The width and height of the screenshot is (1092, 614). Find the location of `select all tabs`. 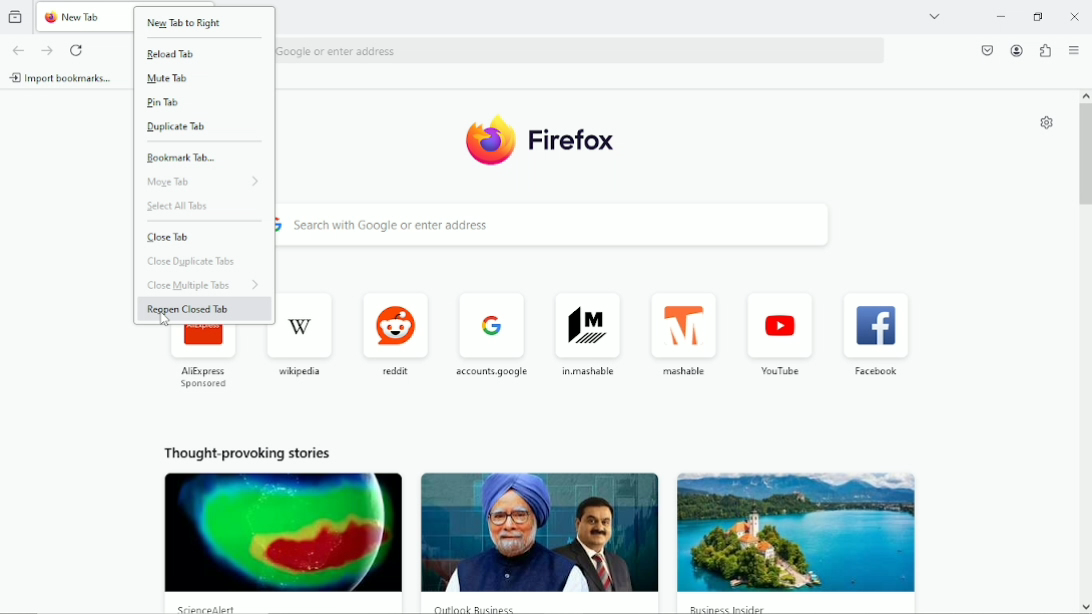

select all tabs is located at coordinates (178, 206).